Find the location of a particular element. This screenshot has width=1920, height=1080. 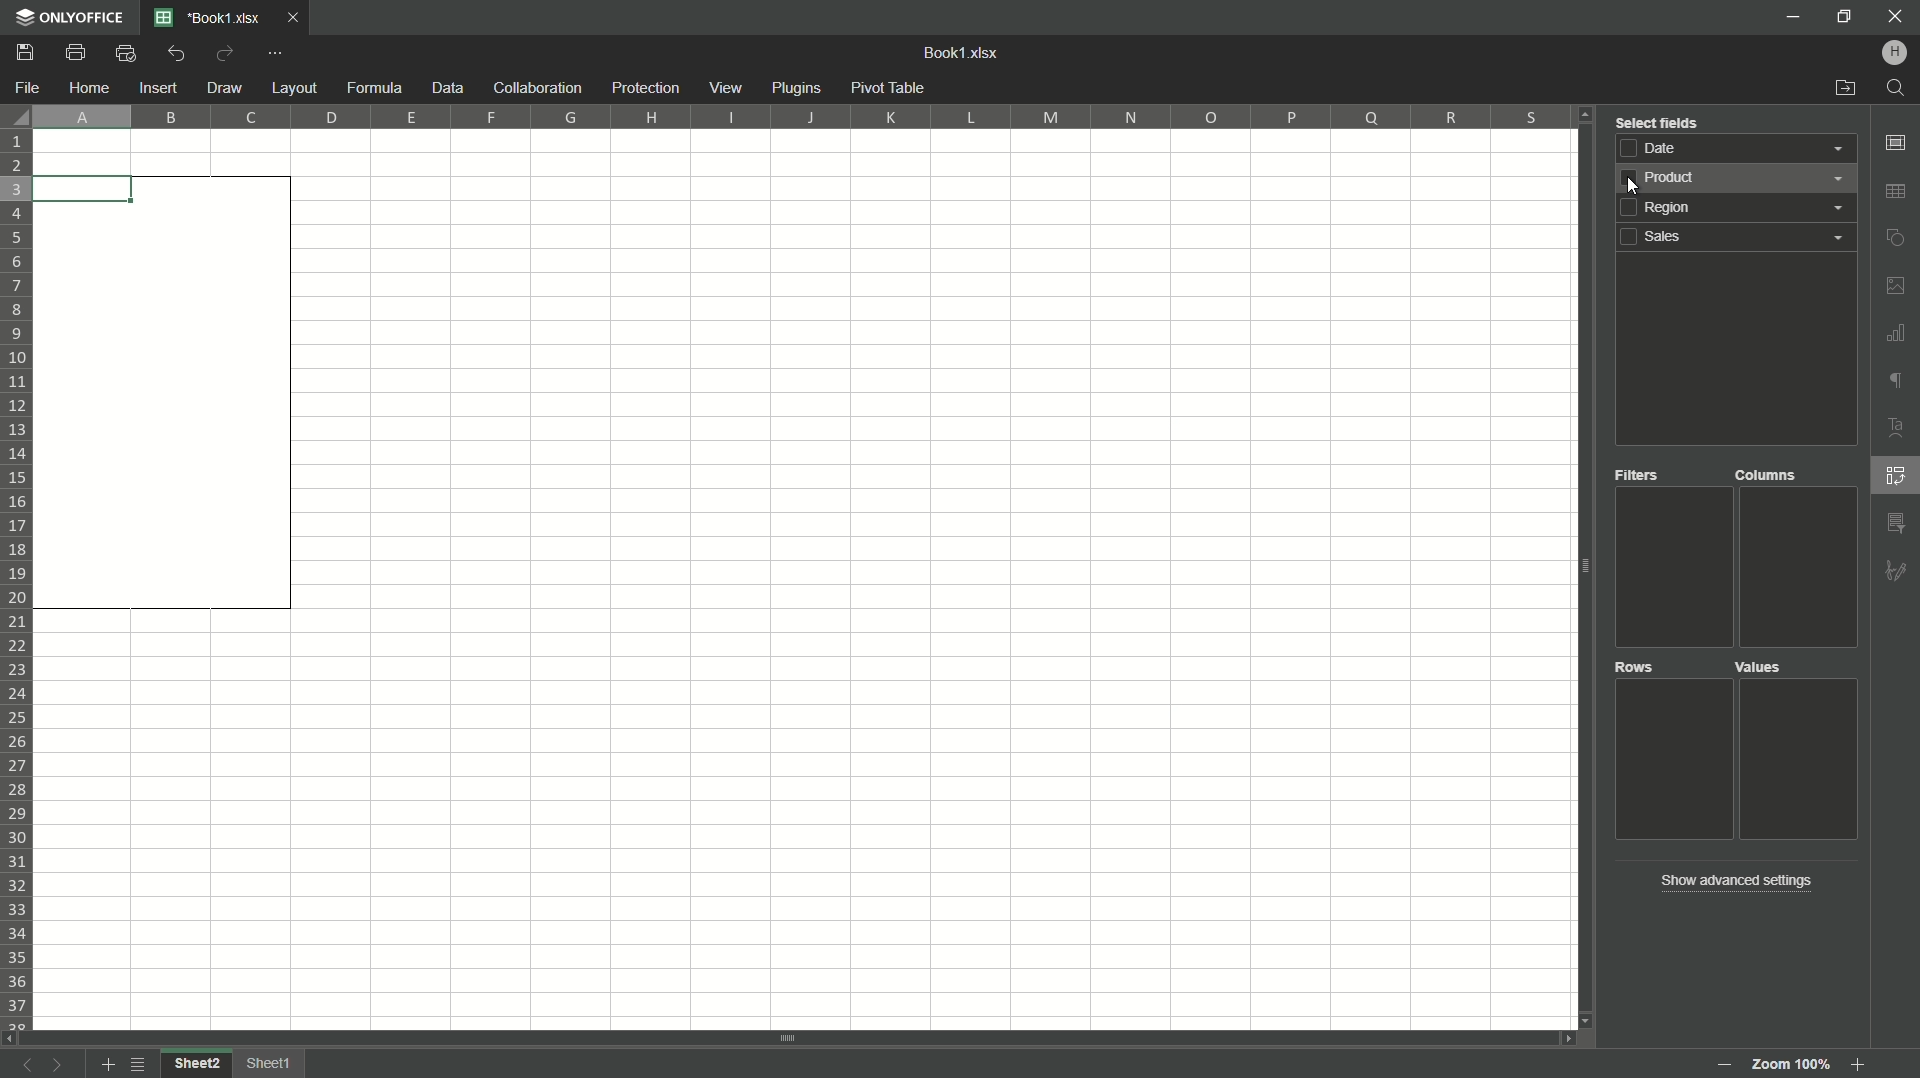

cell settings is located at coordinates (1894, 143).